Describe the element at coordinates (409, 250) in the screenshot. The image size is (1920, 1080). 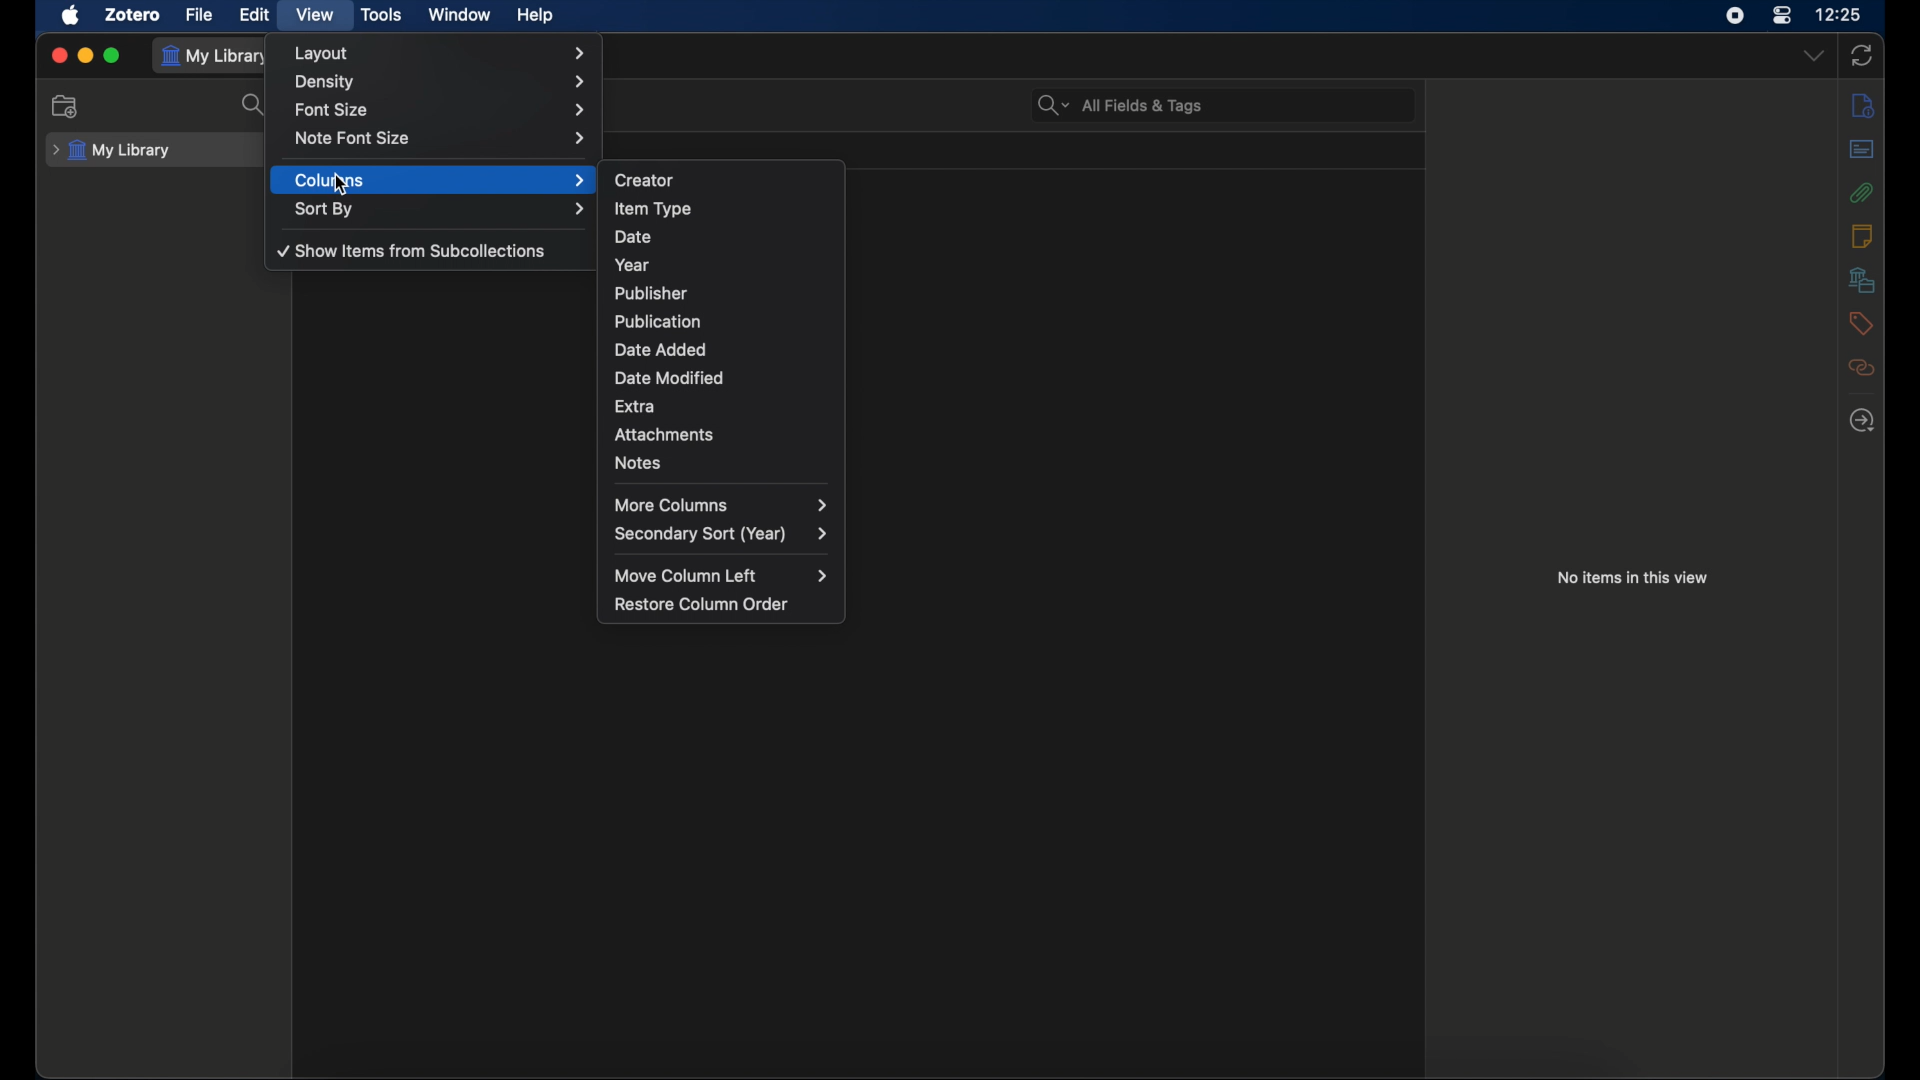
I see `show items from subcollections` at that location.